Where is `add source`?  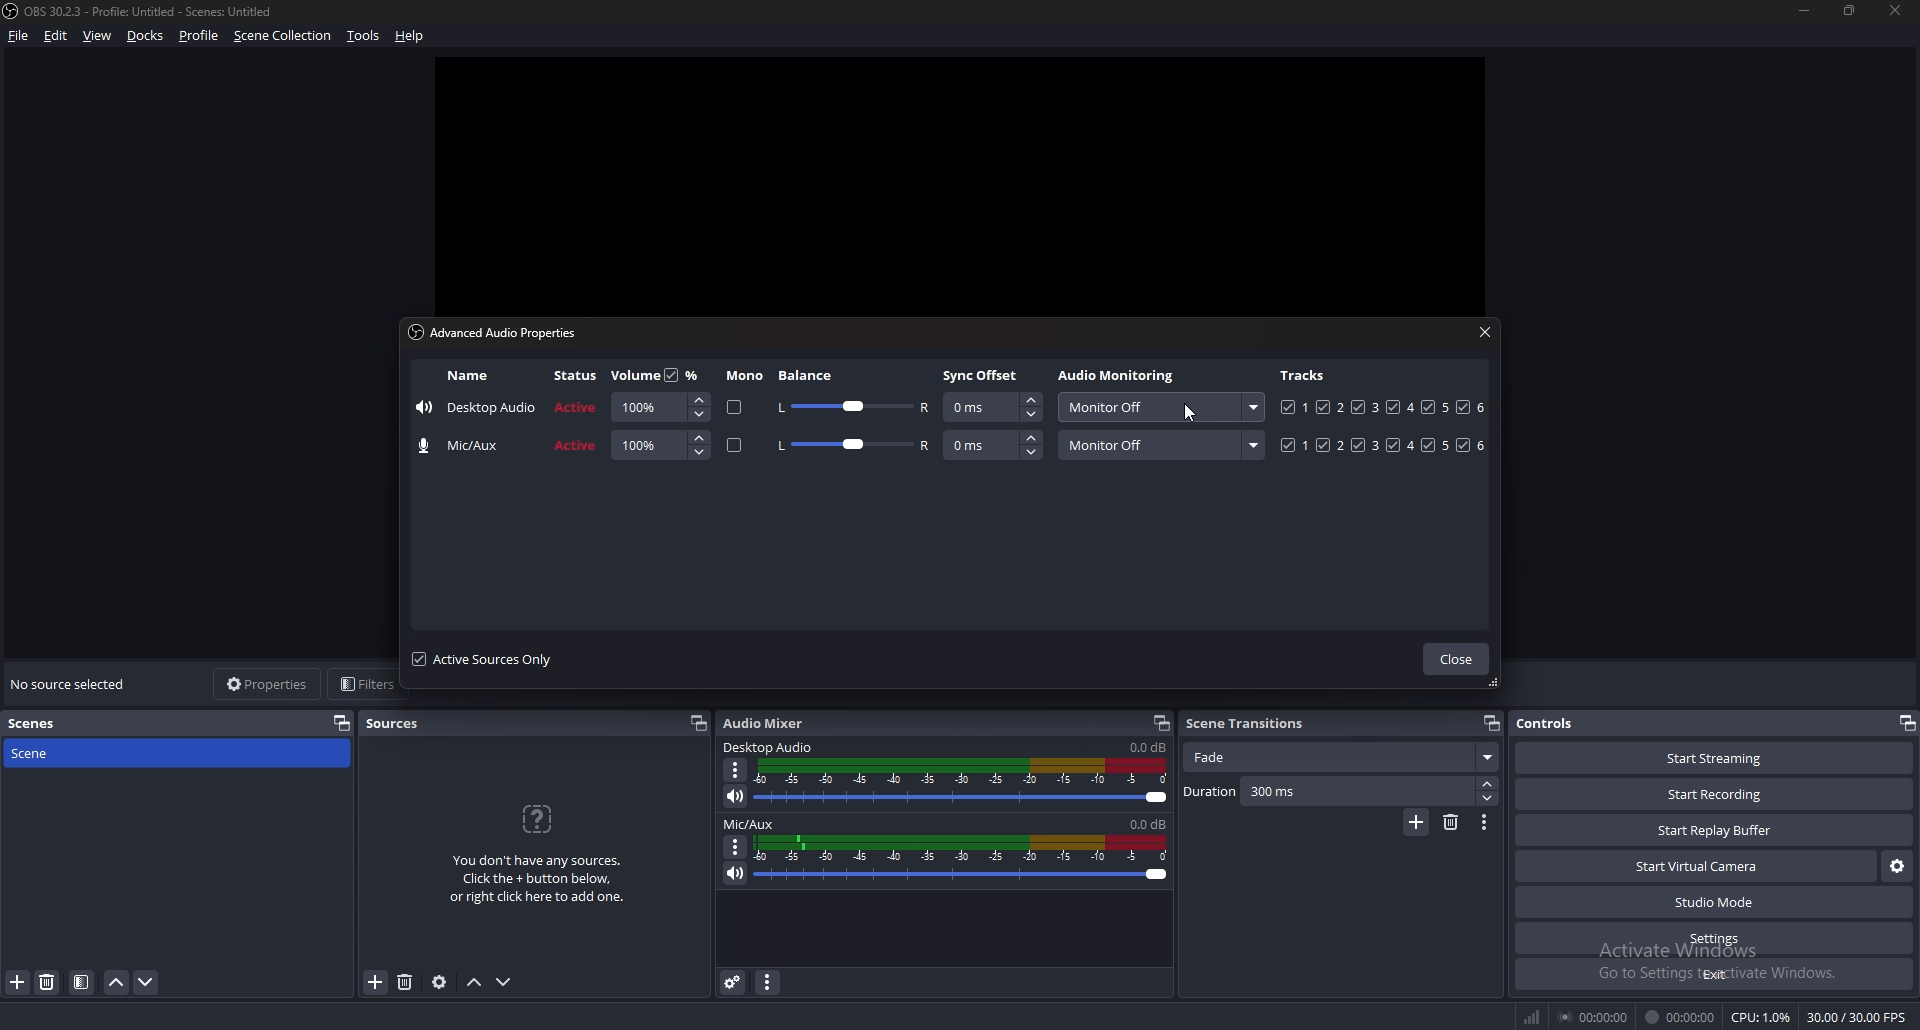
add source is located at coordinates (376, 982).